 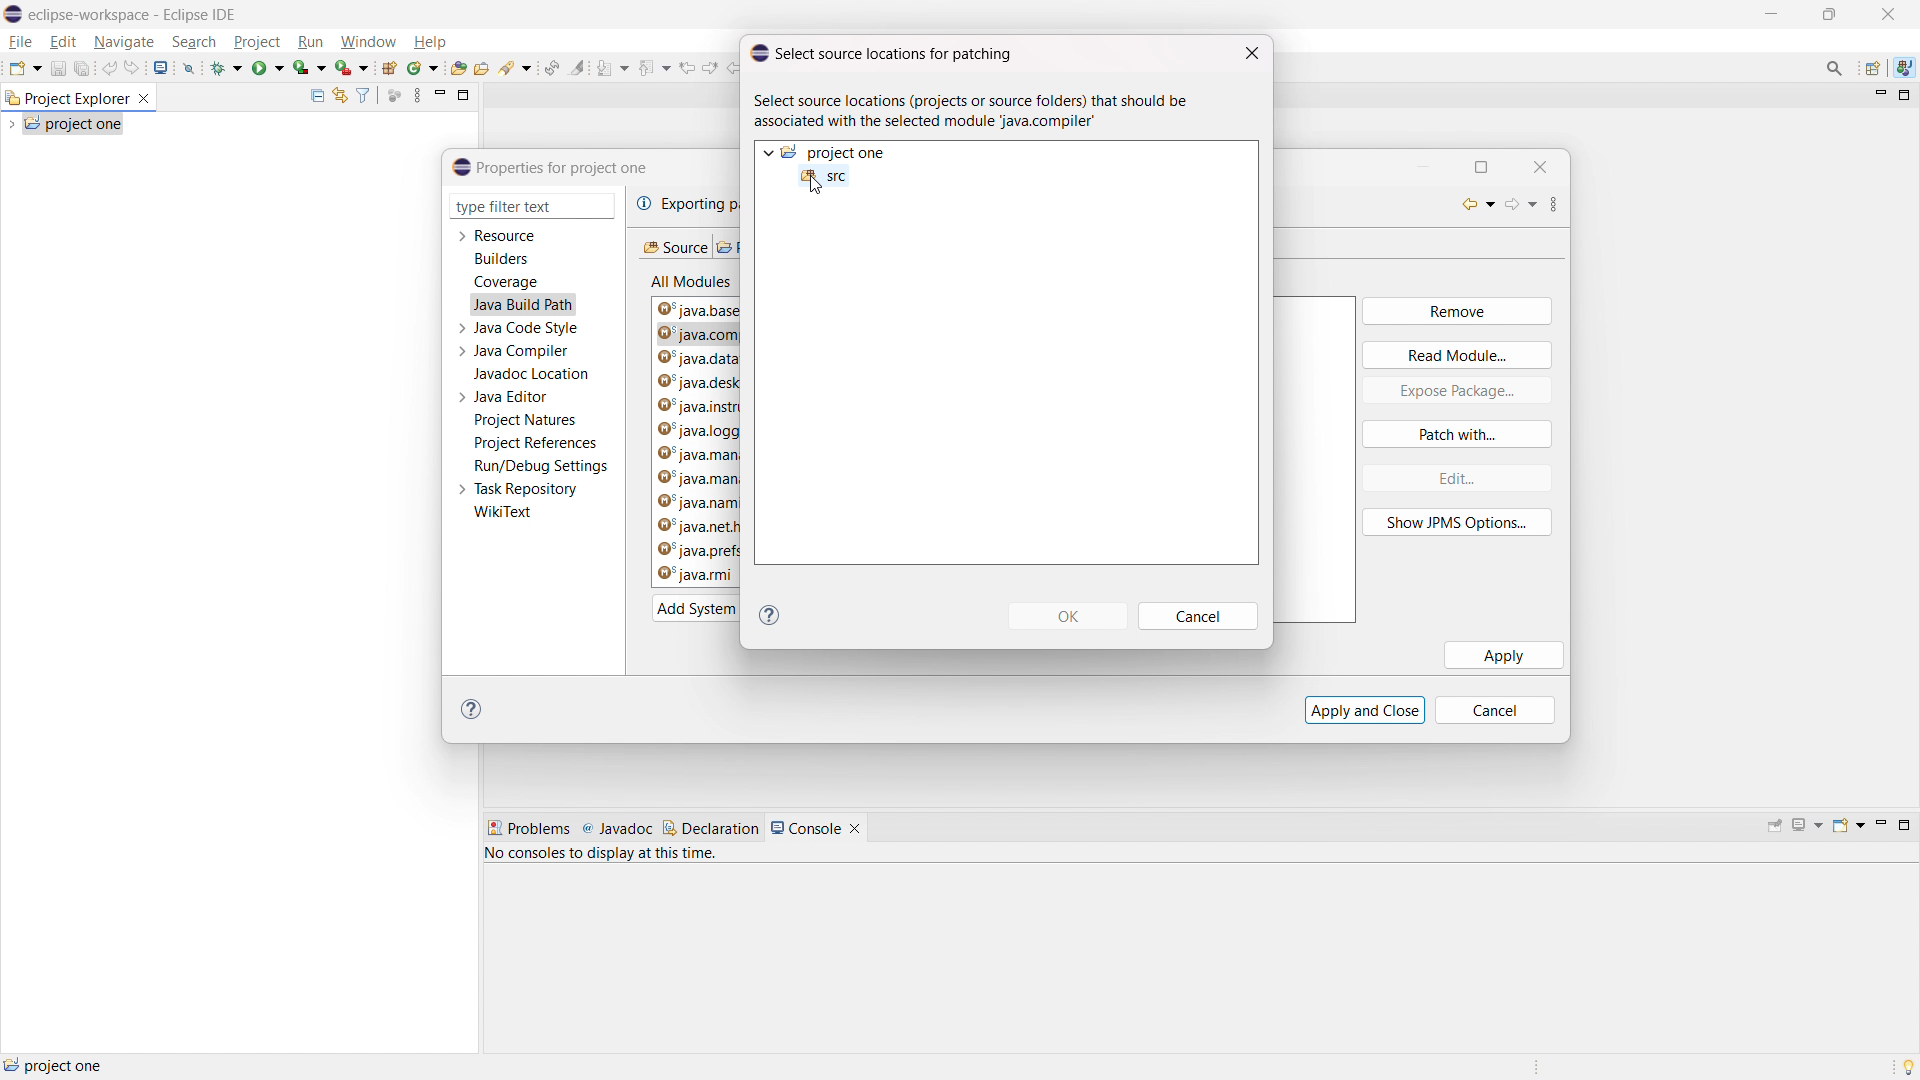 What do you see at coordinates (1830, 15) in the screenshot?
I see `minimize` at bounding box center [1830, 15].